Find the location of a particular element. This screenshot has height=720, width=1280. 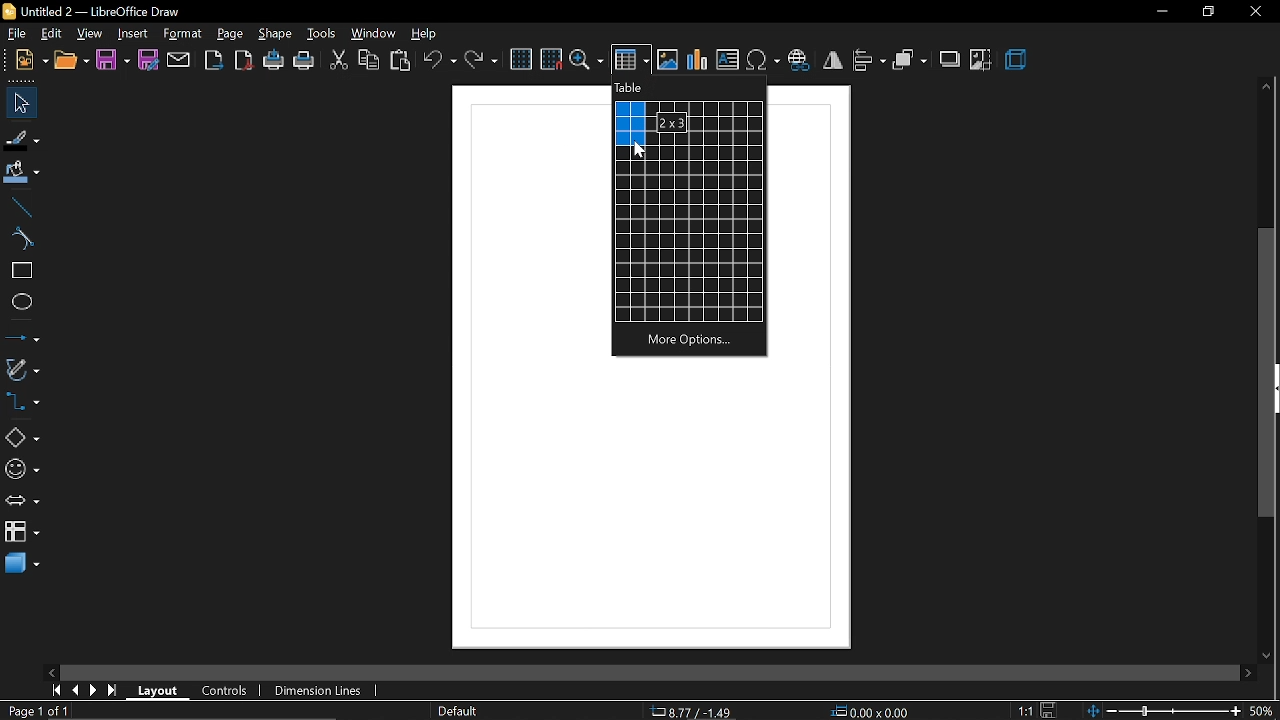

arrange is located at coordinates (910, 61).